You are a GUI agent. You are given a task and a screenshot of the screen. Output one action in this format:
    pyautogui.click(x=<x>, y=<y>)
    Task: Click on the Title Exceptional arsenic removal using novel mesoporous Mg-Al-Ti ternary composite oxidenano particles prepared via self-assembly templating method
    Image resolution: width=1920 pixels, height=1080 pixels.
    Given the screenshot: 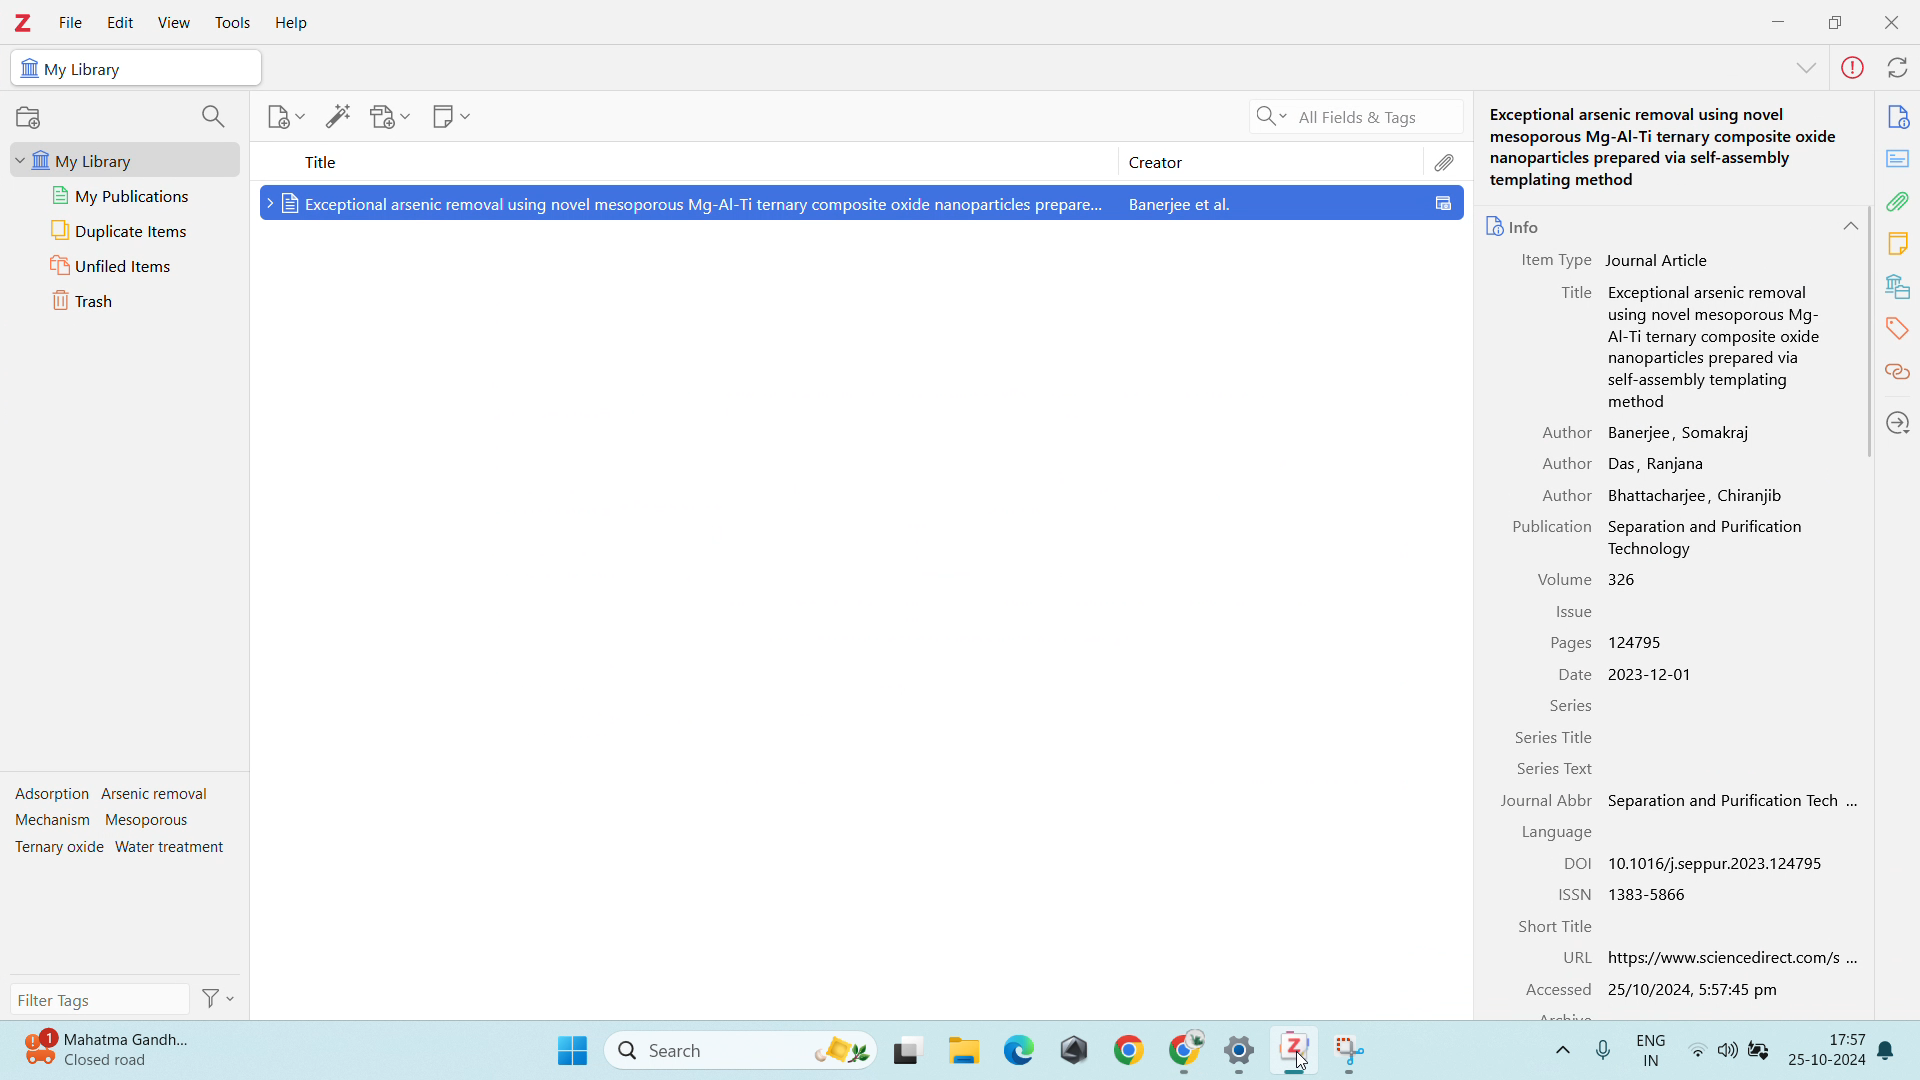 What is the action you would take?
    pyautogui.click(x=1681, y=346)
    